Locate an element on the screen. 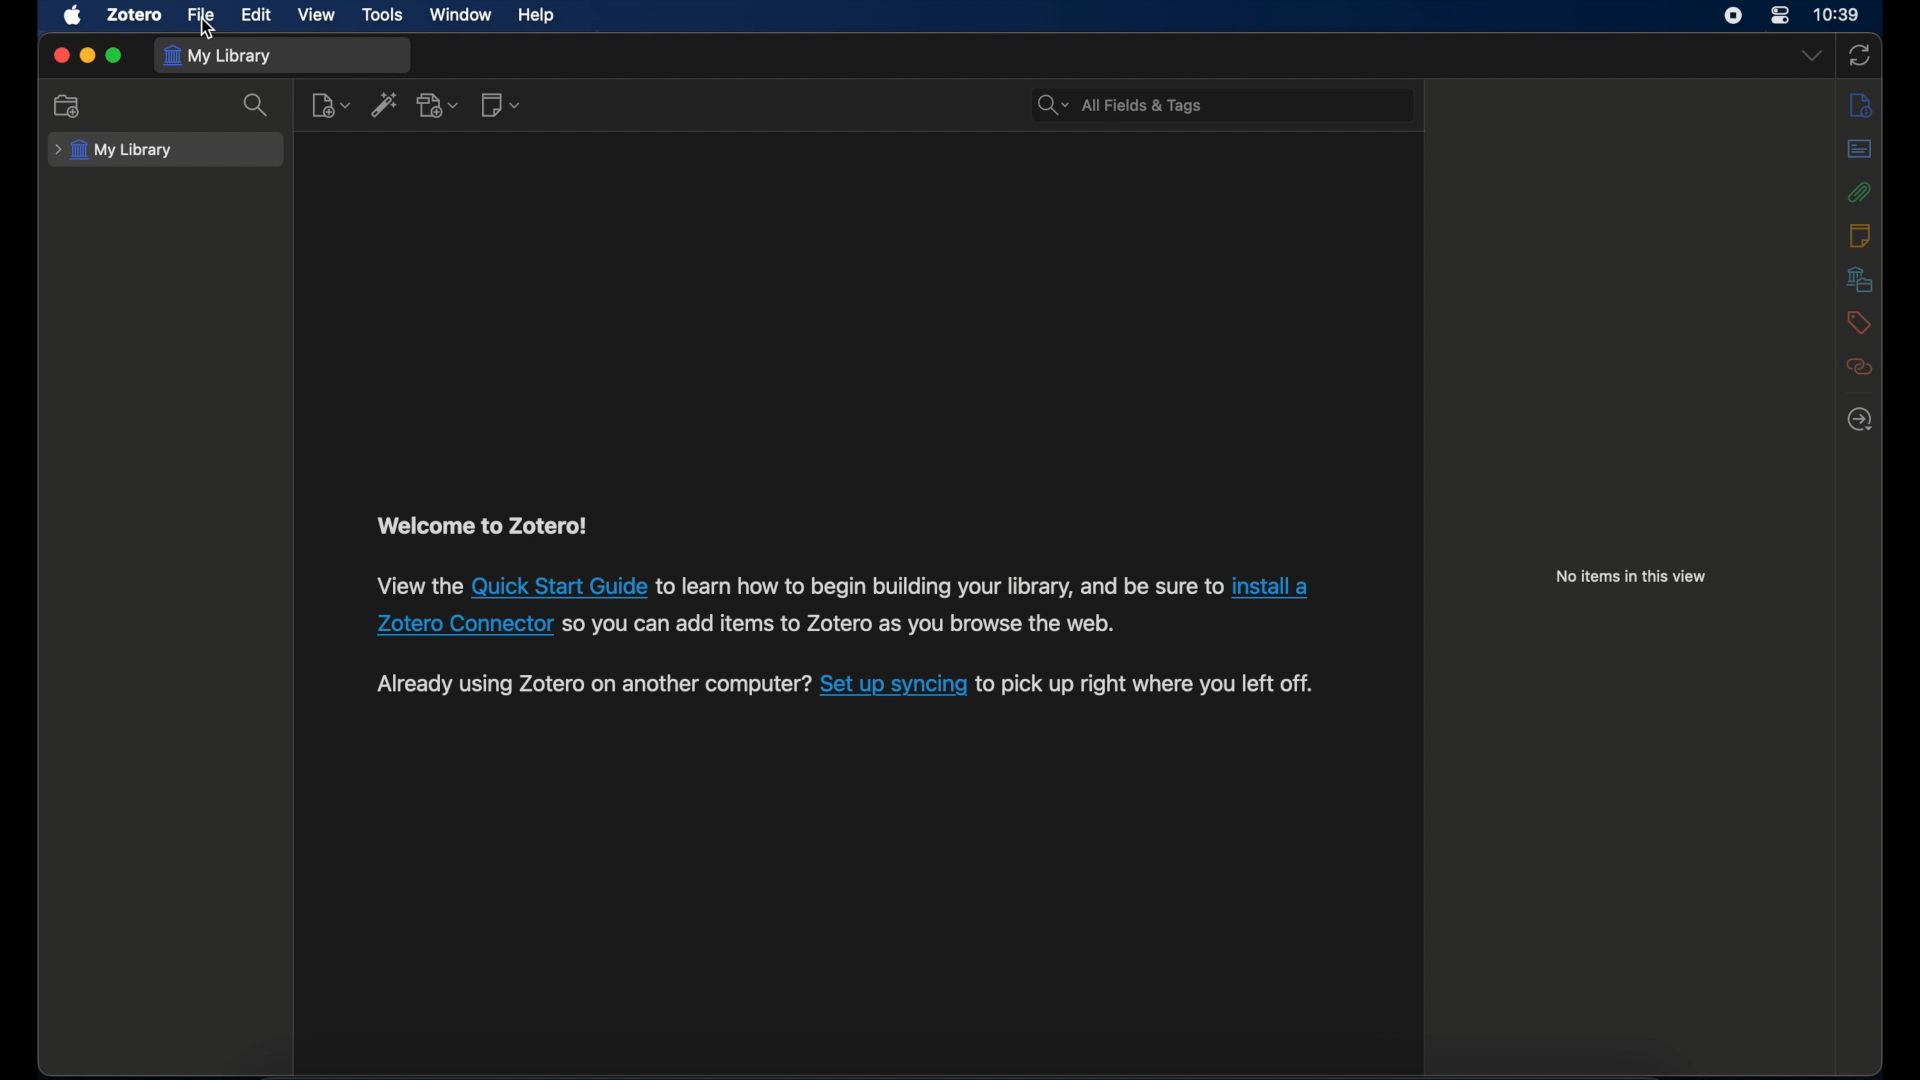 This screenshot has width=1920, height=1080. Already using Zotero on another computer? is located at coordinates (590, 684).